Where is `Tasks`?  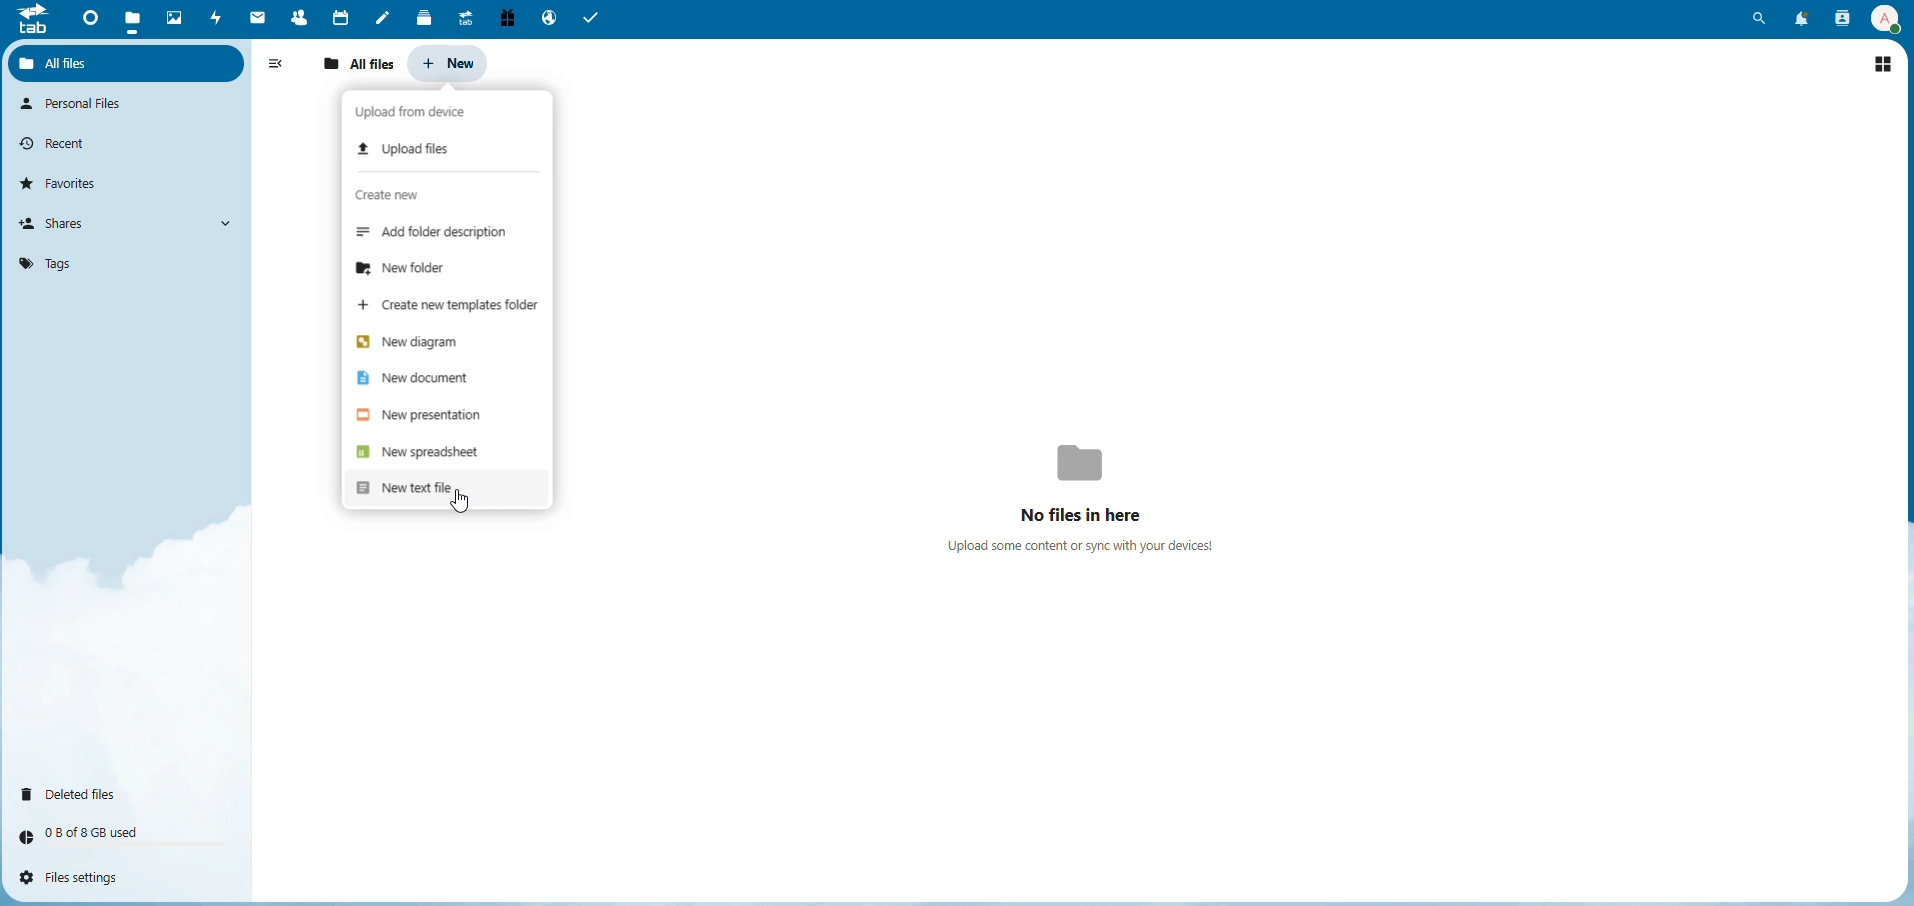
Tasks is located at coordinates (597, 19).